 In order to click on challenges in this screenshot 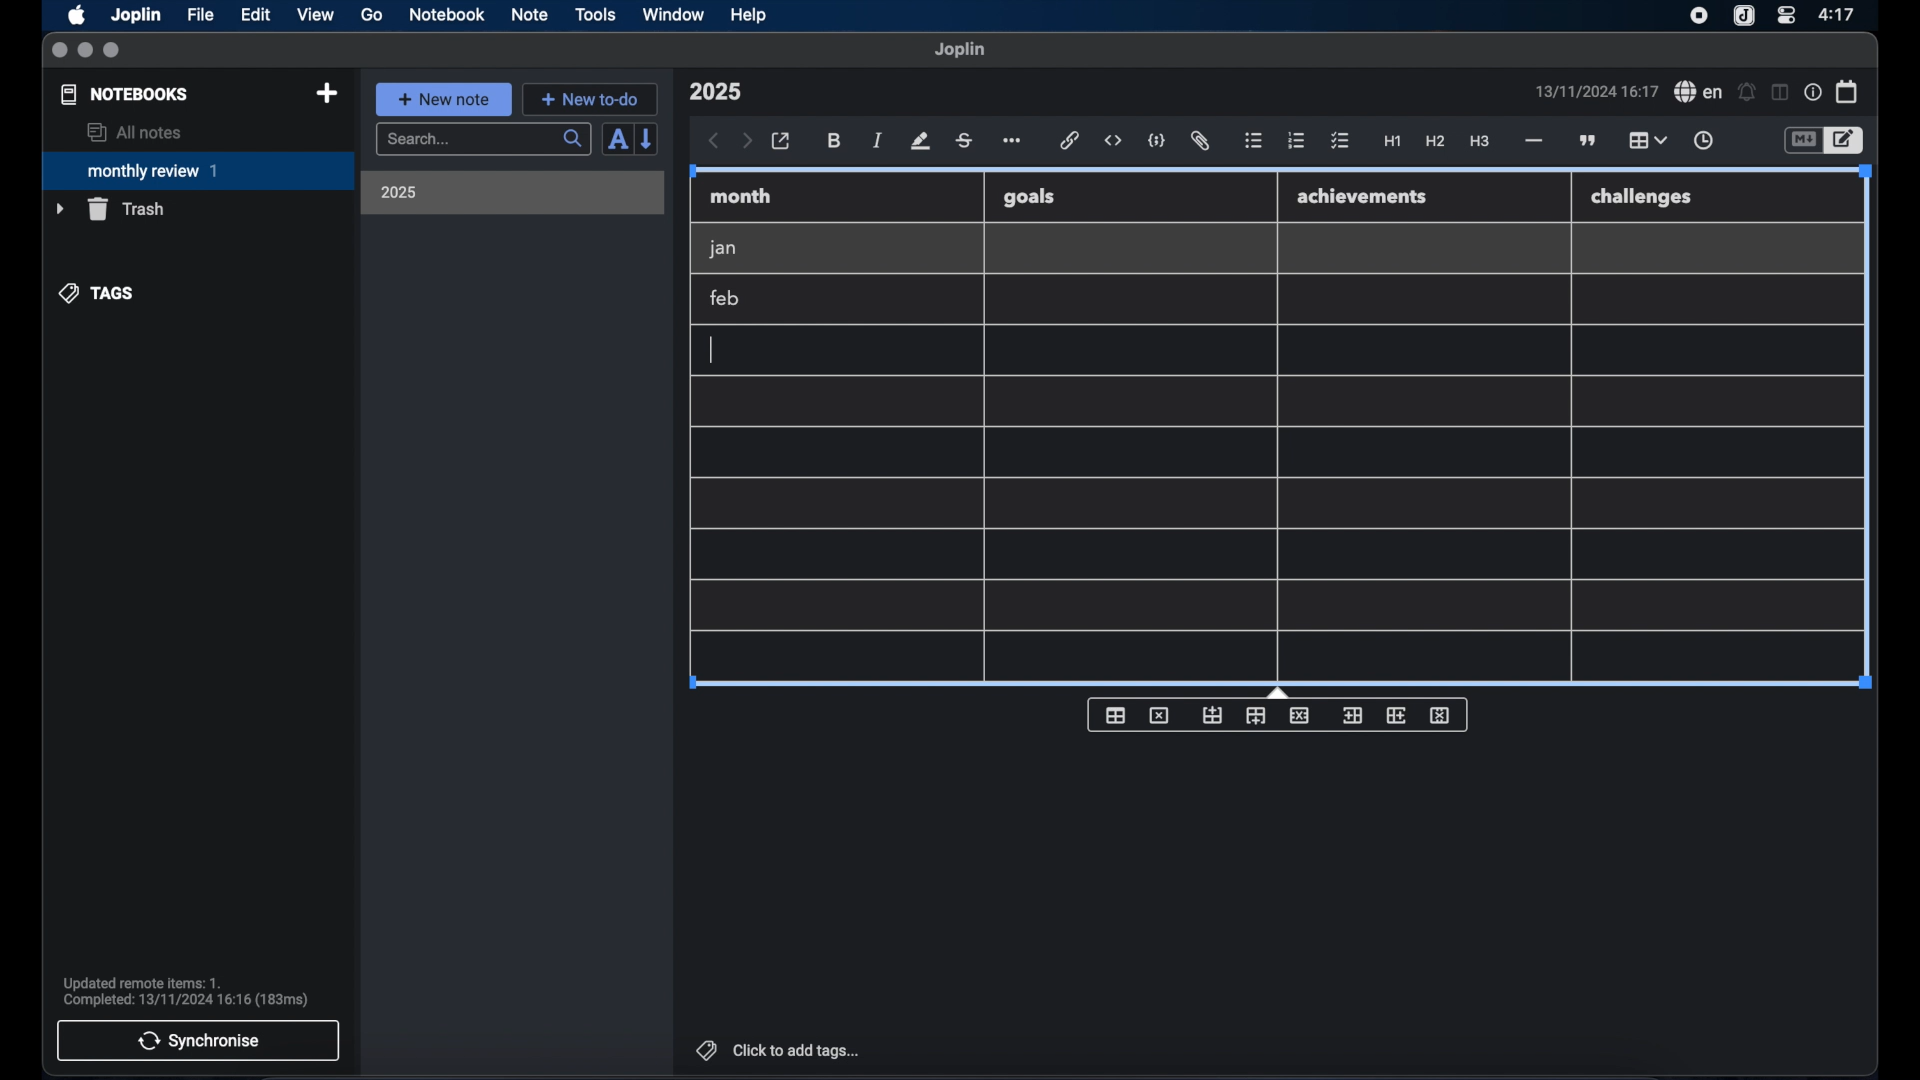, I will do `click(1643, 198)`.